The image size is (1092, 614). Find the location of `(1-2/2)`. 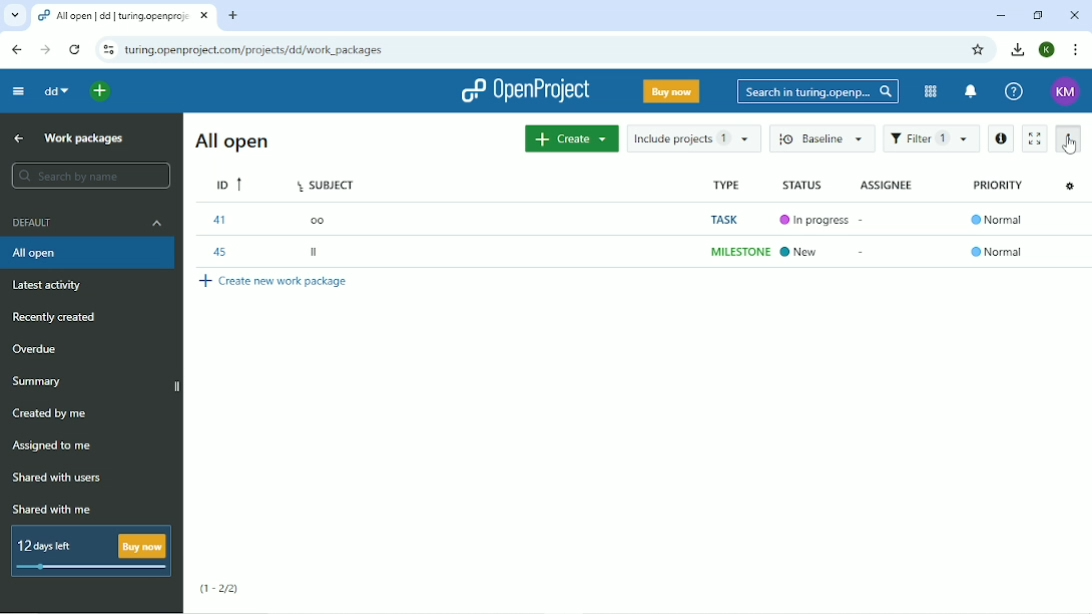

(1-2/2) is located at coordinates (220, 589).